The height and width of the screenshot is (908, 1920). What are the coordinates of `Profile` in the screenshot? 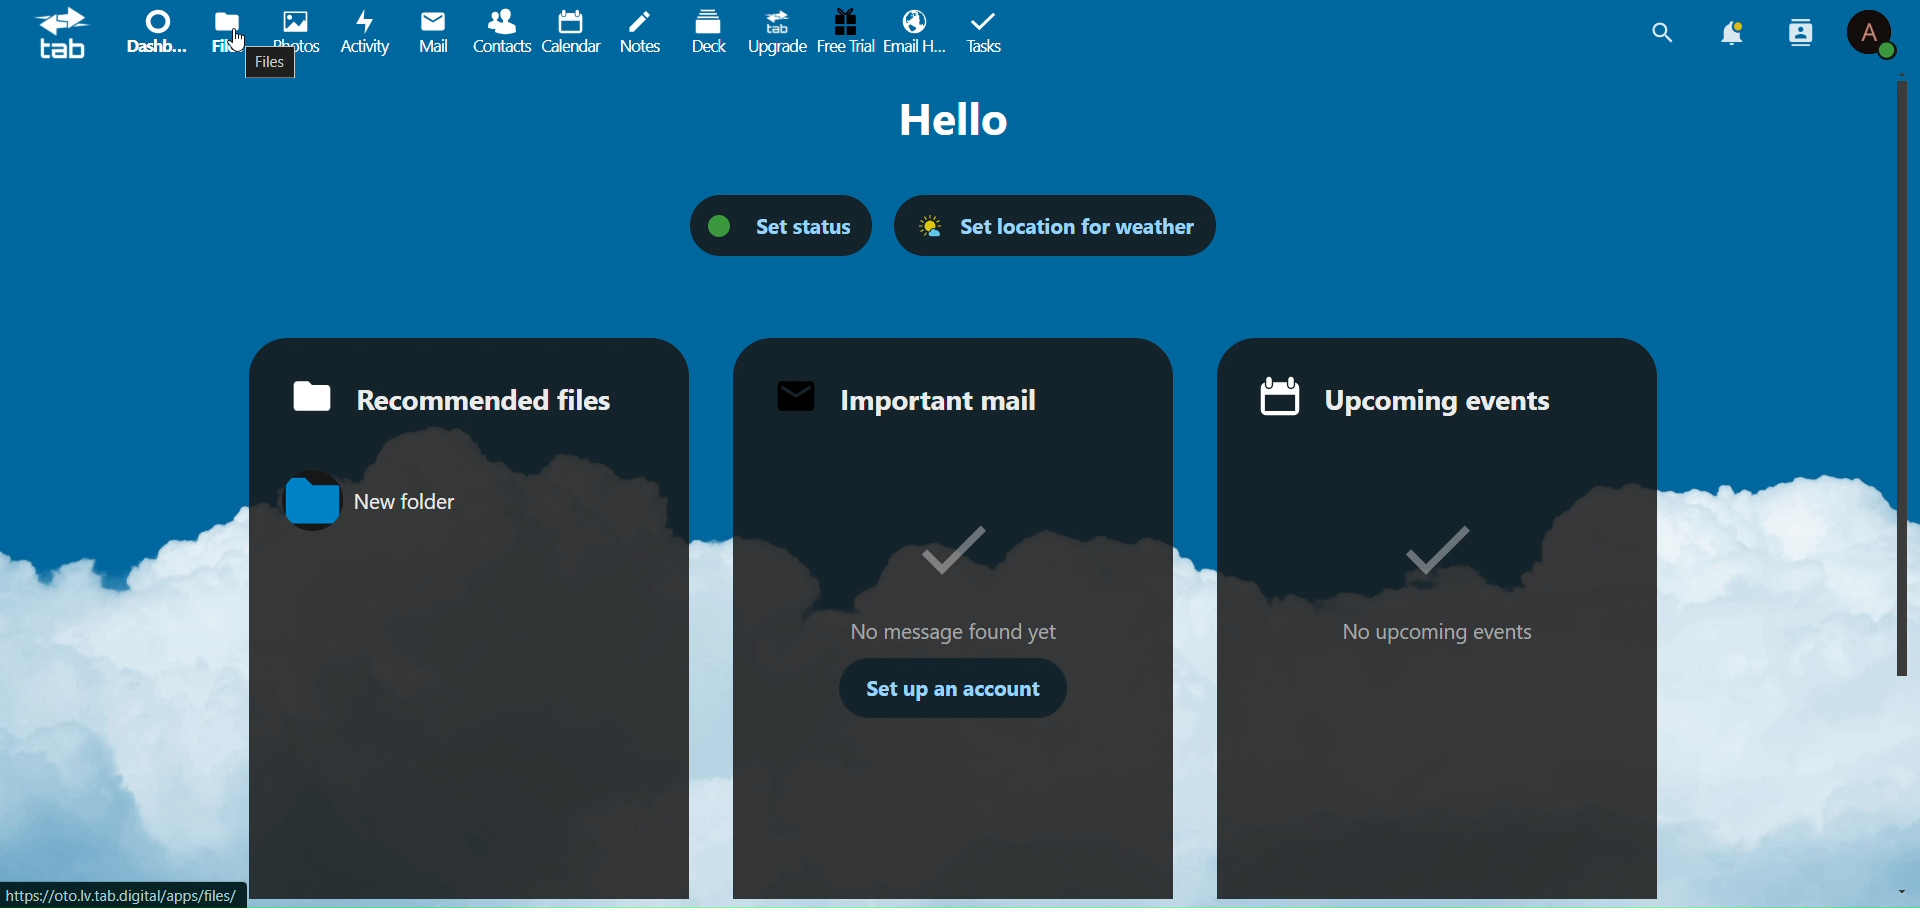 It's located at (1871, 35).